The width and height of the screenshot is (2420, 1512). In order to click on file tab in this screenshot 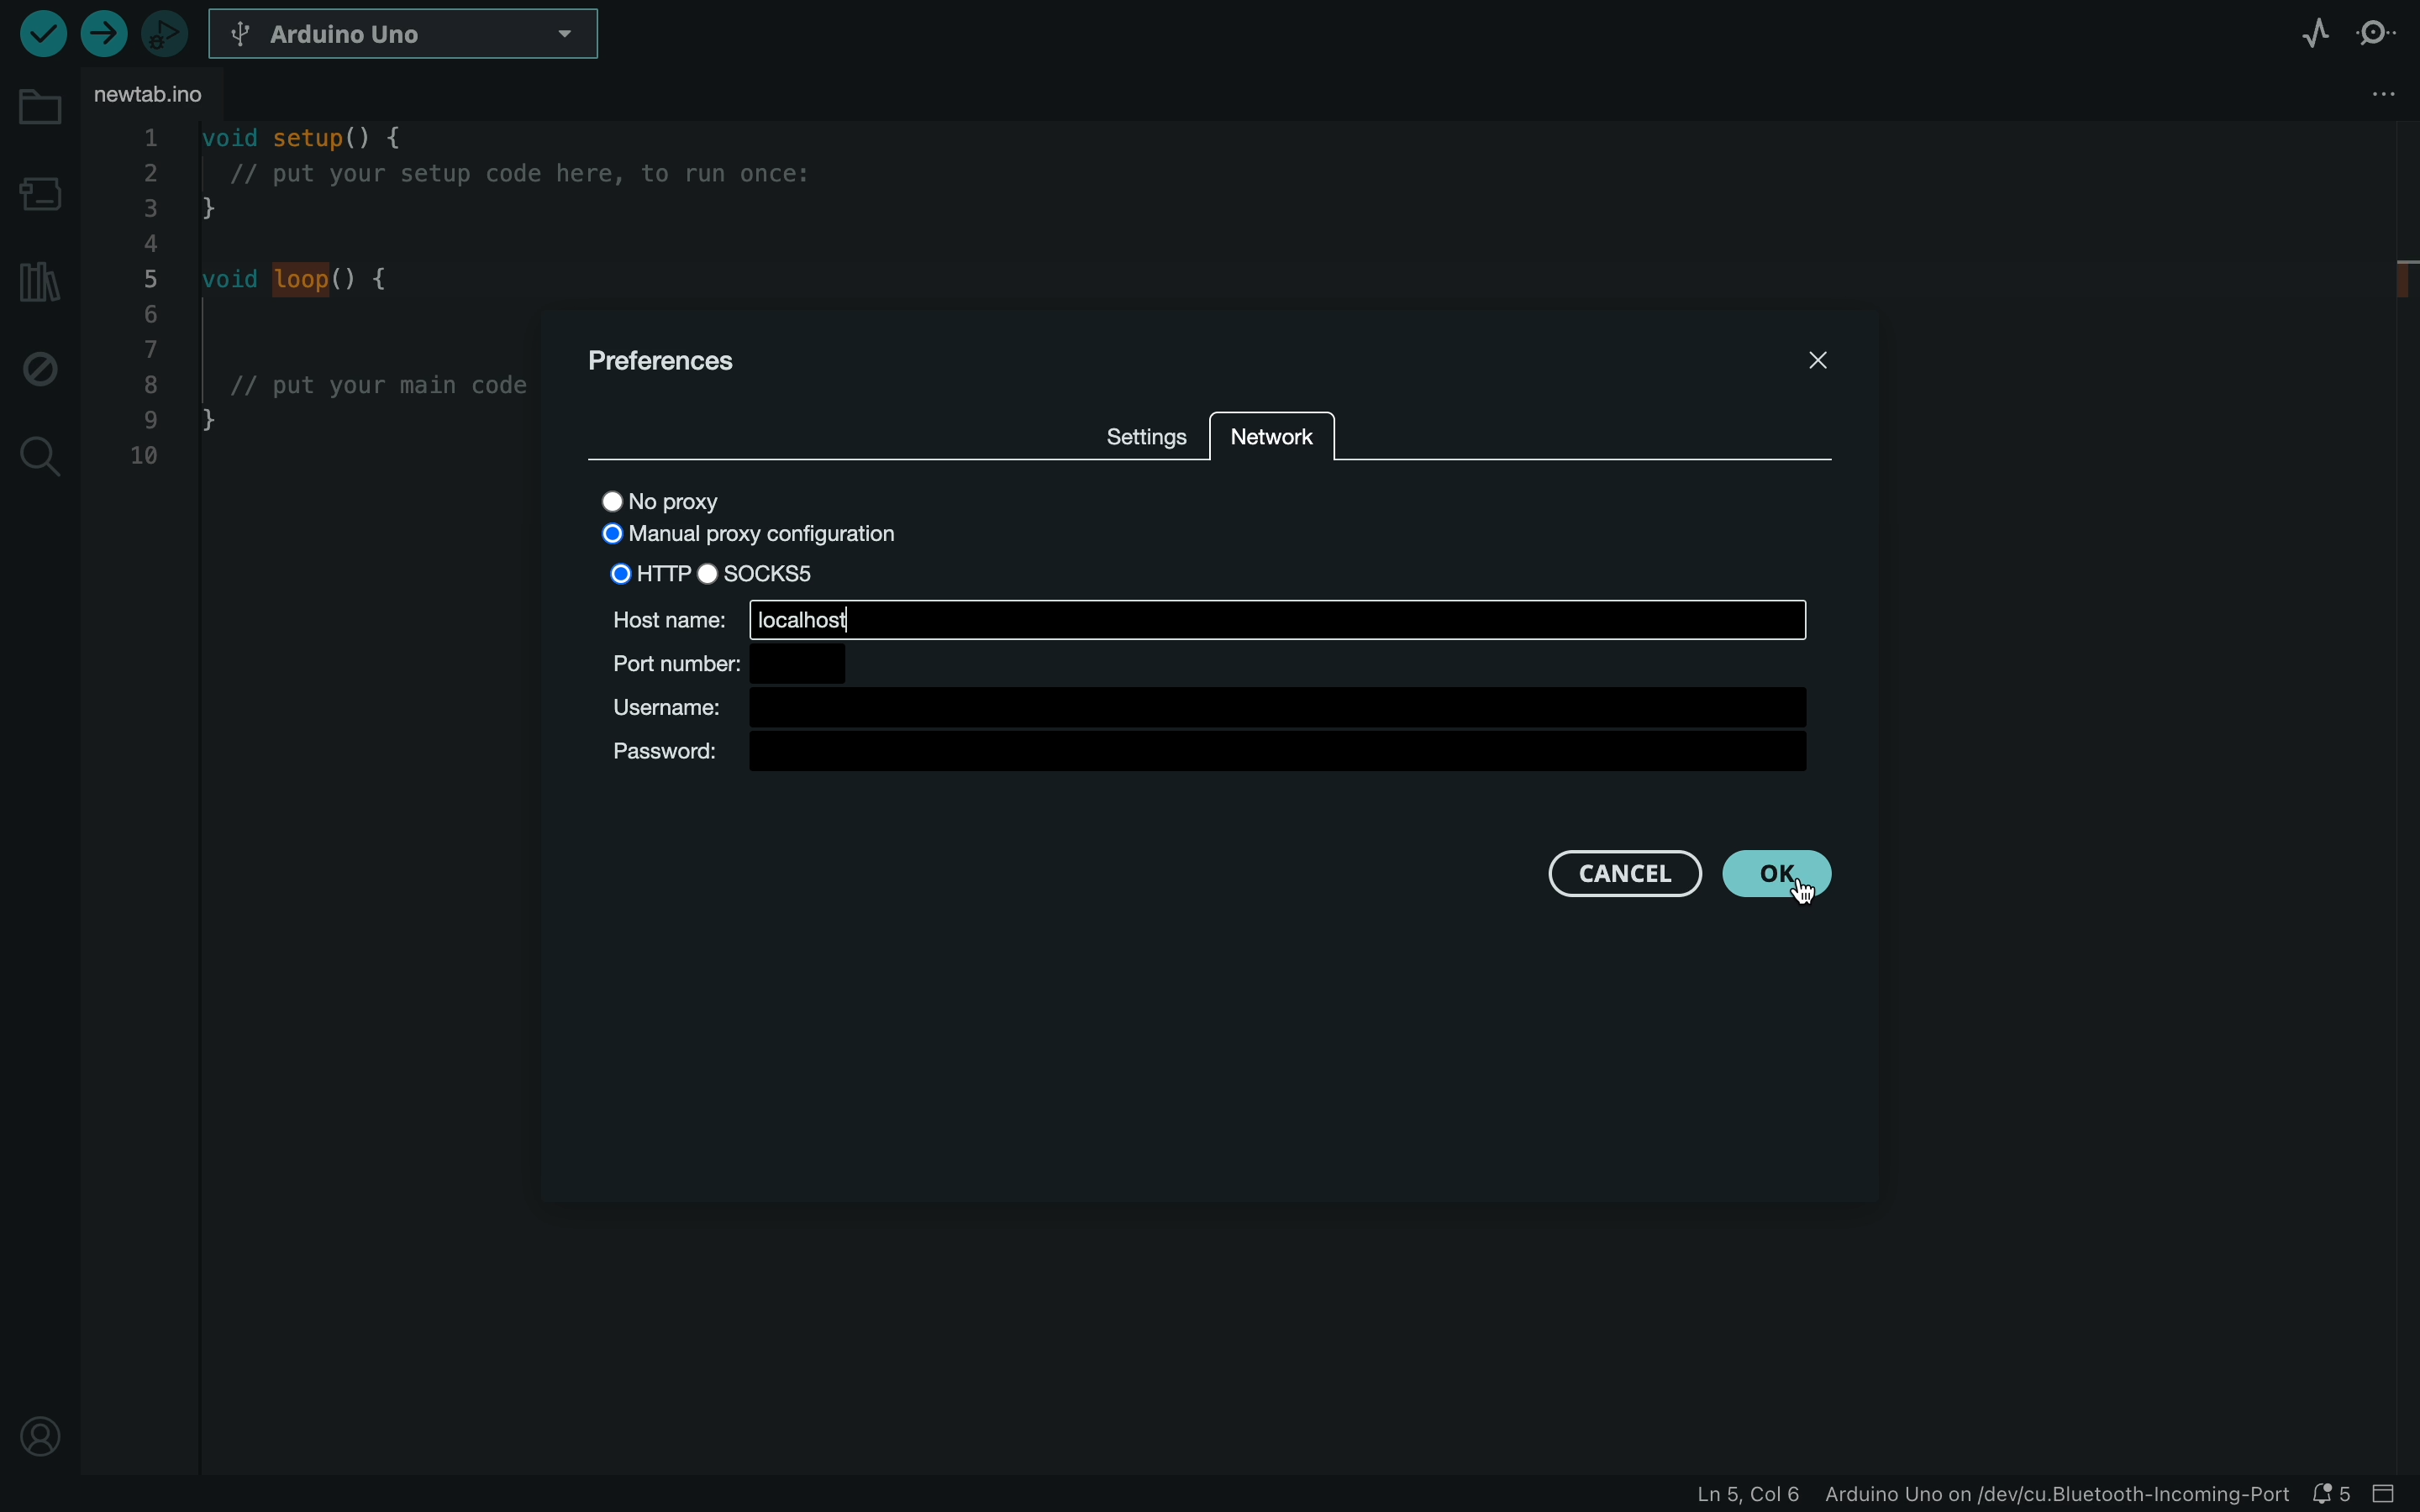, I will do `click(171, 96)`.